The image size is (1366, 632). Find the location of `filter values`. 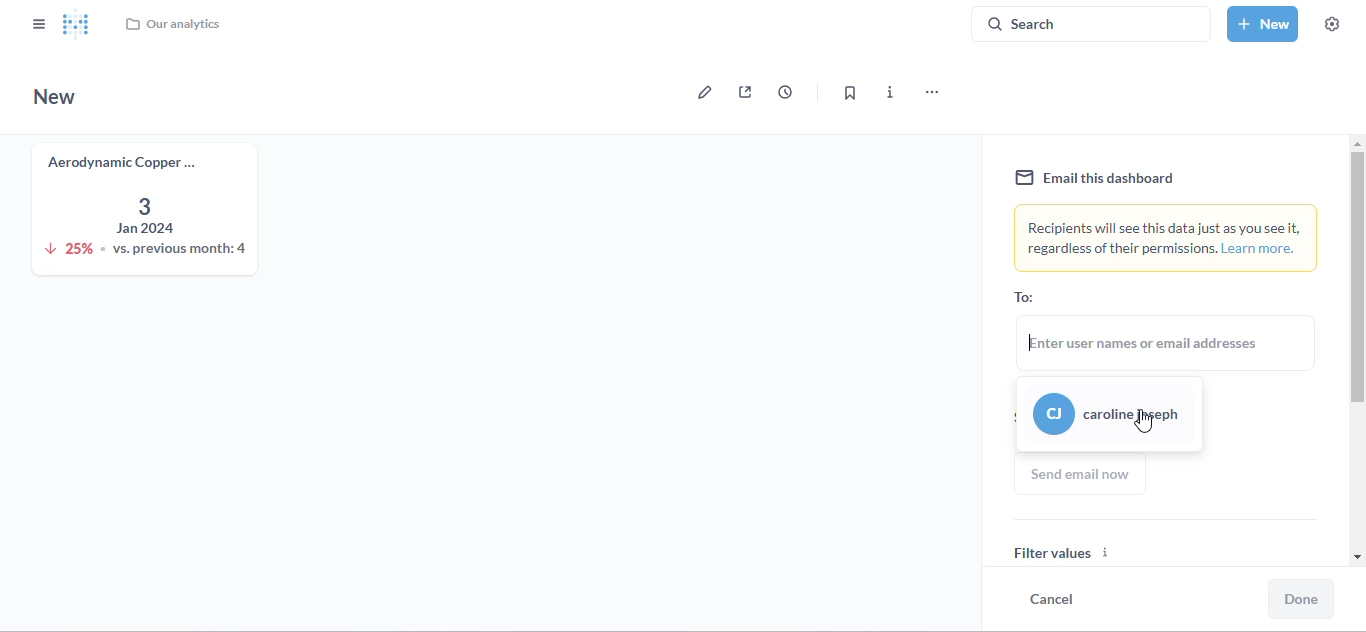

filter values is located at coordinates (1170, 542).